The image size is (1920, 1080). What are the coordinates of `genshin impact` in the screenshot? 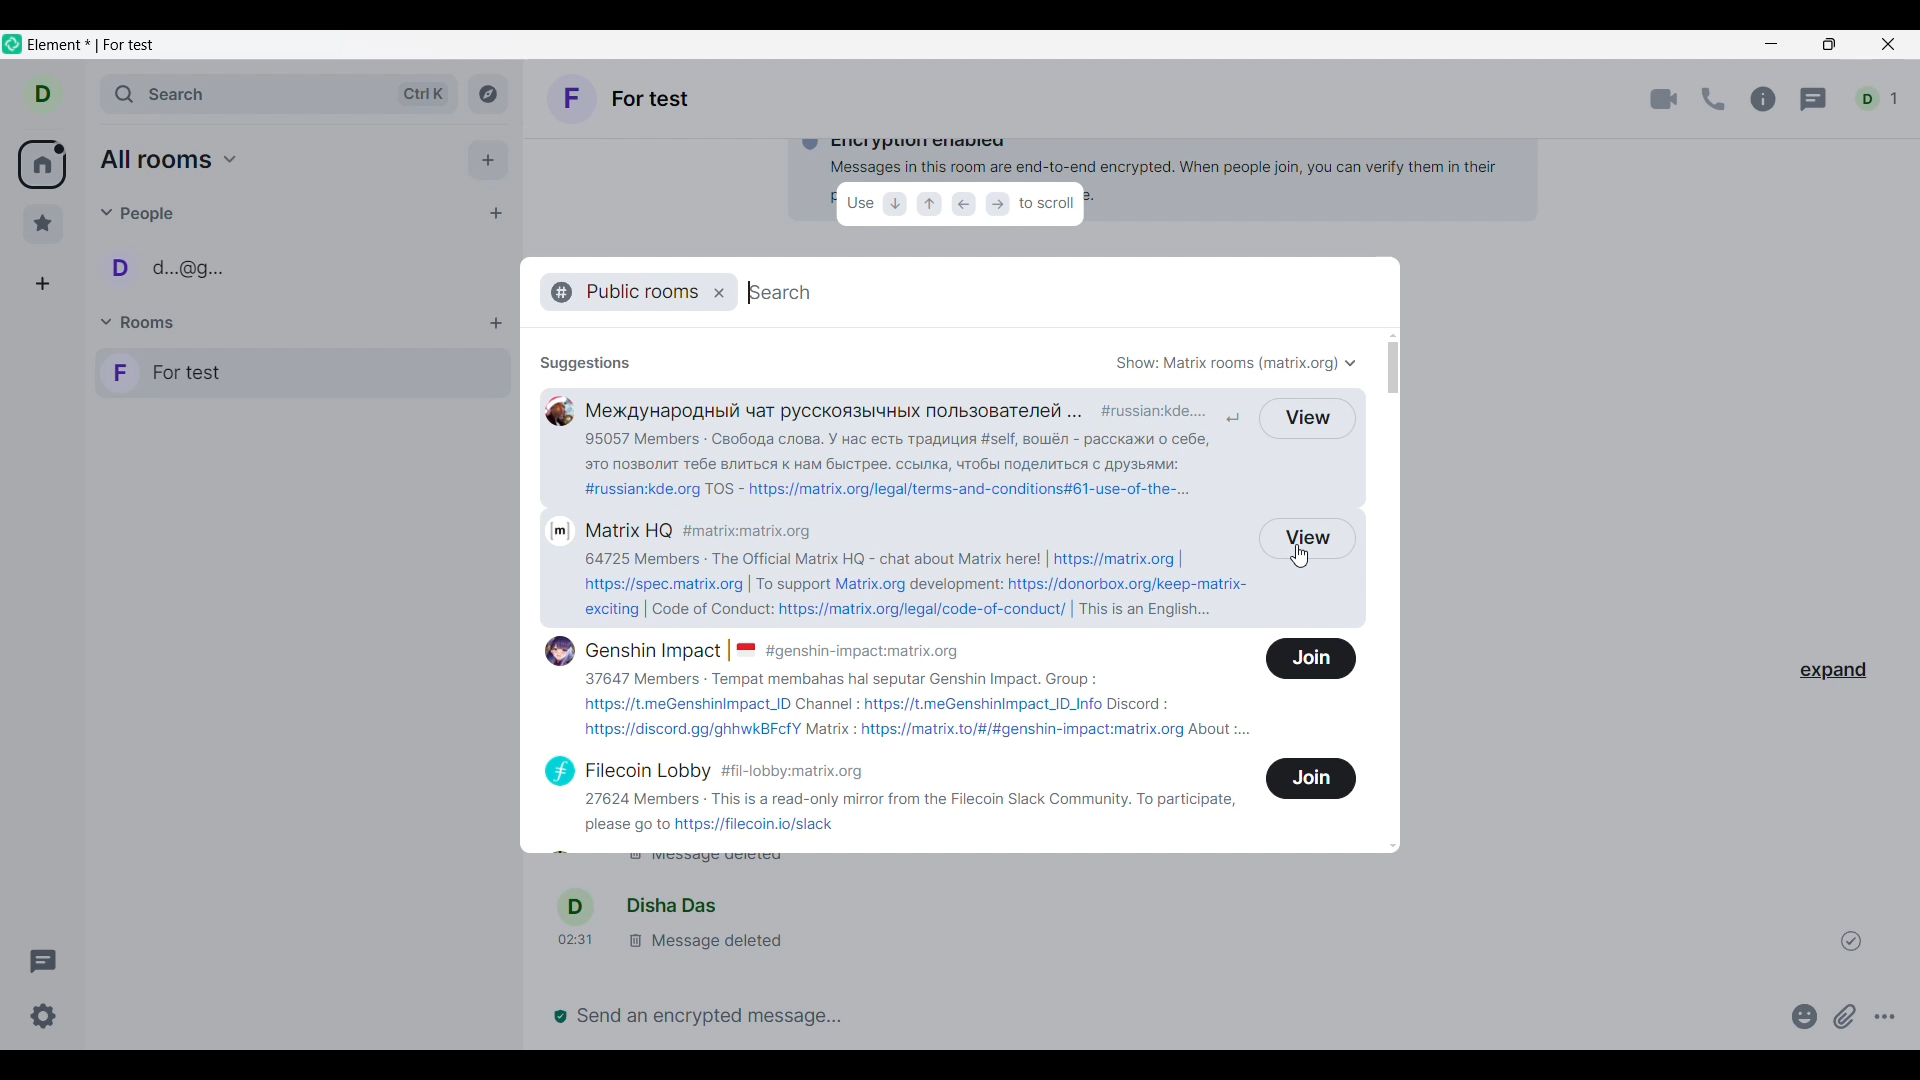 It's located at (643, 650).